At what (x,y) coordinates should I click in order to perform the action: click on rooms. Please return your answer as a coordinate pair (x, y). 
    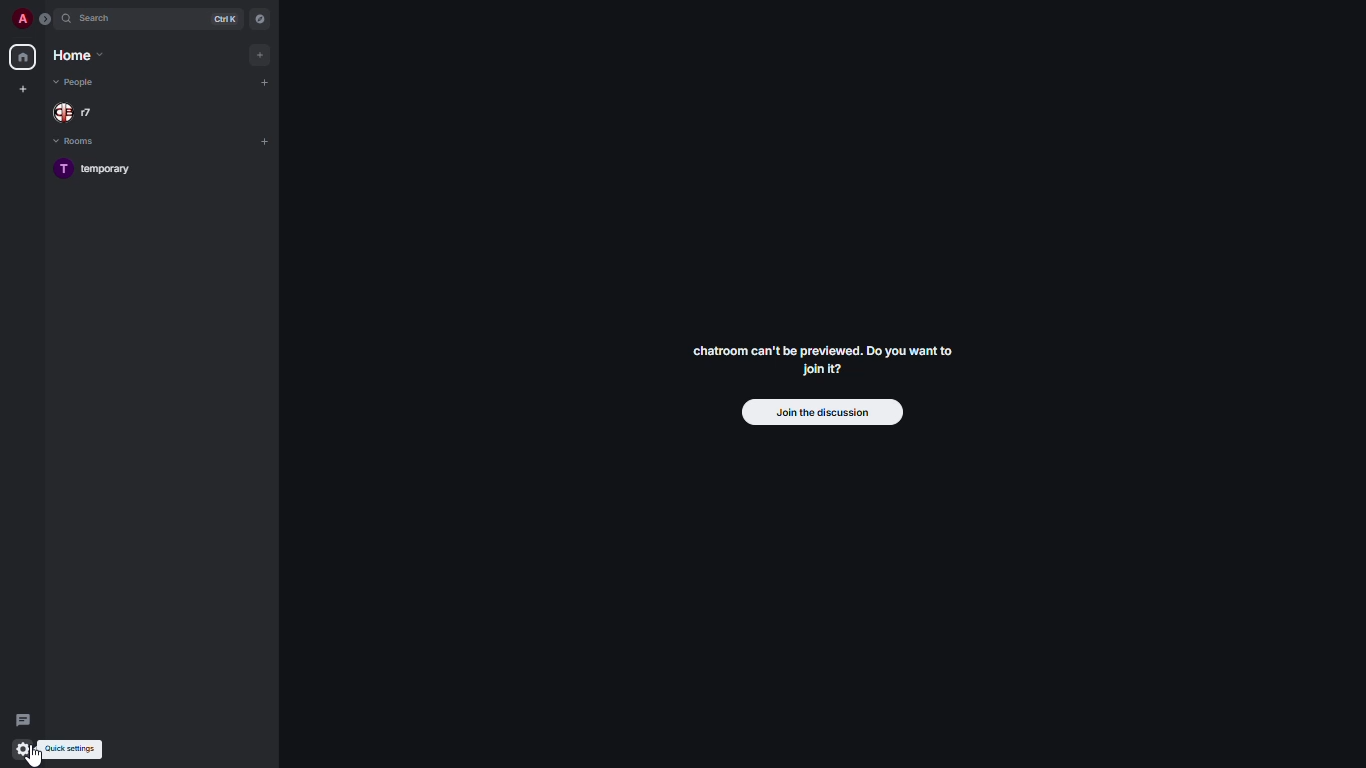
    Looking at the image, I should click on (77, 142).